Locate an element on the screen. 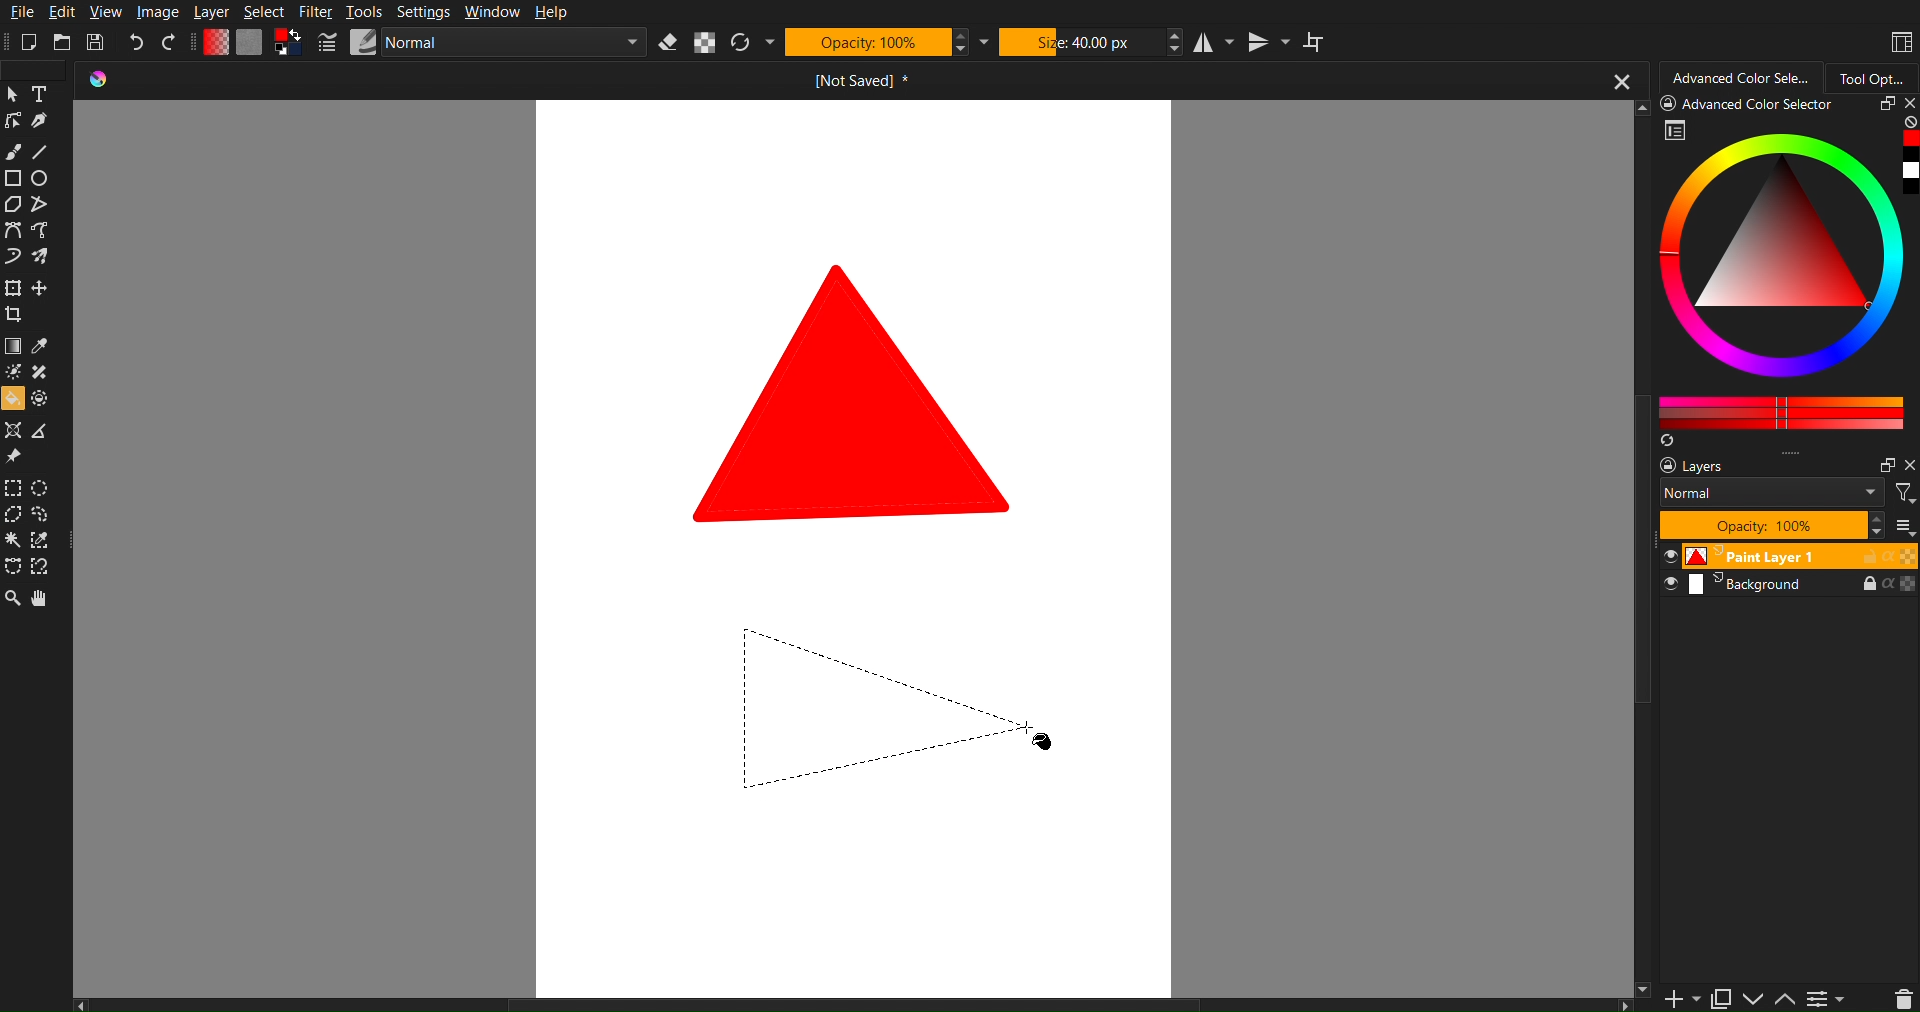 The width and height of the screenshot is (1920, 1012). Layer Controls is located at coordinates (1903, 998).